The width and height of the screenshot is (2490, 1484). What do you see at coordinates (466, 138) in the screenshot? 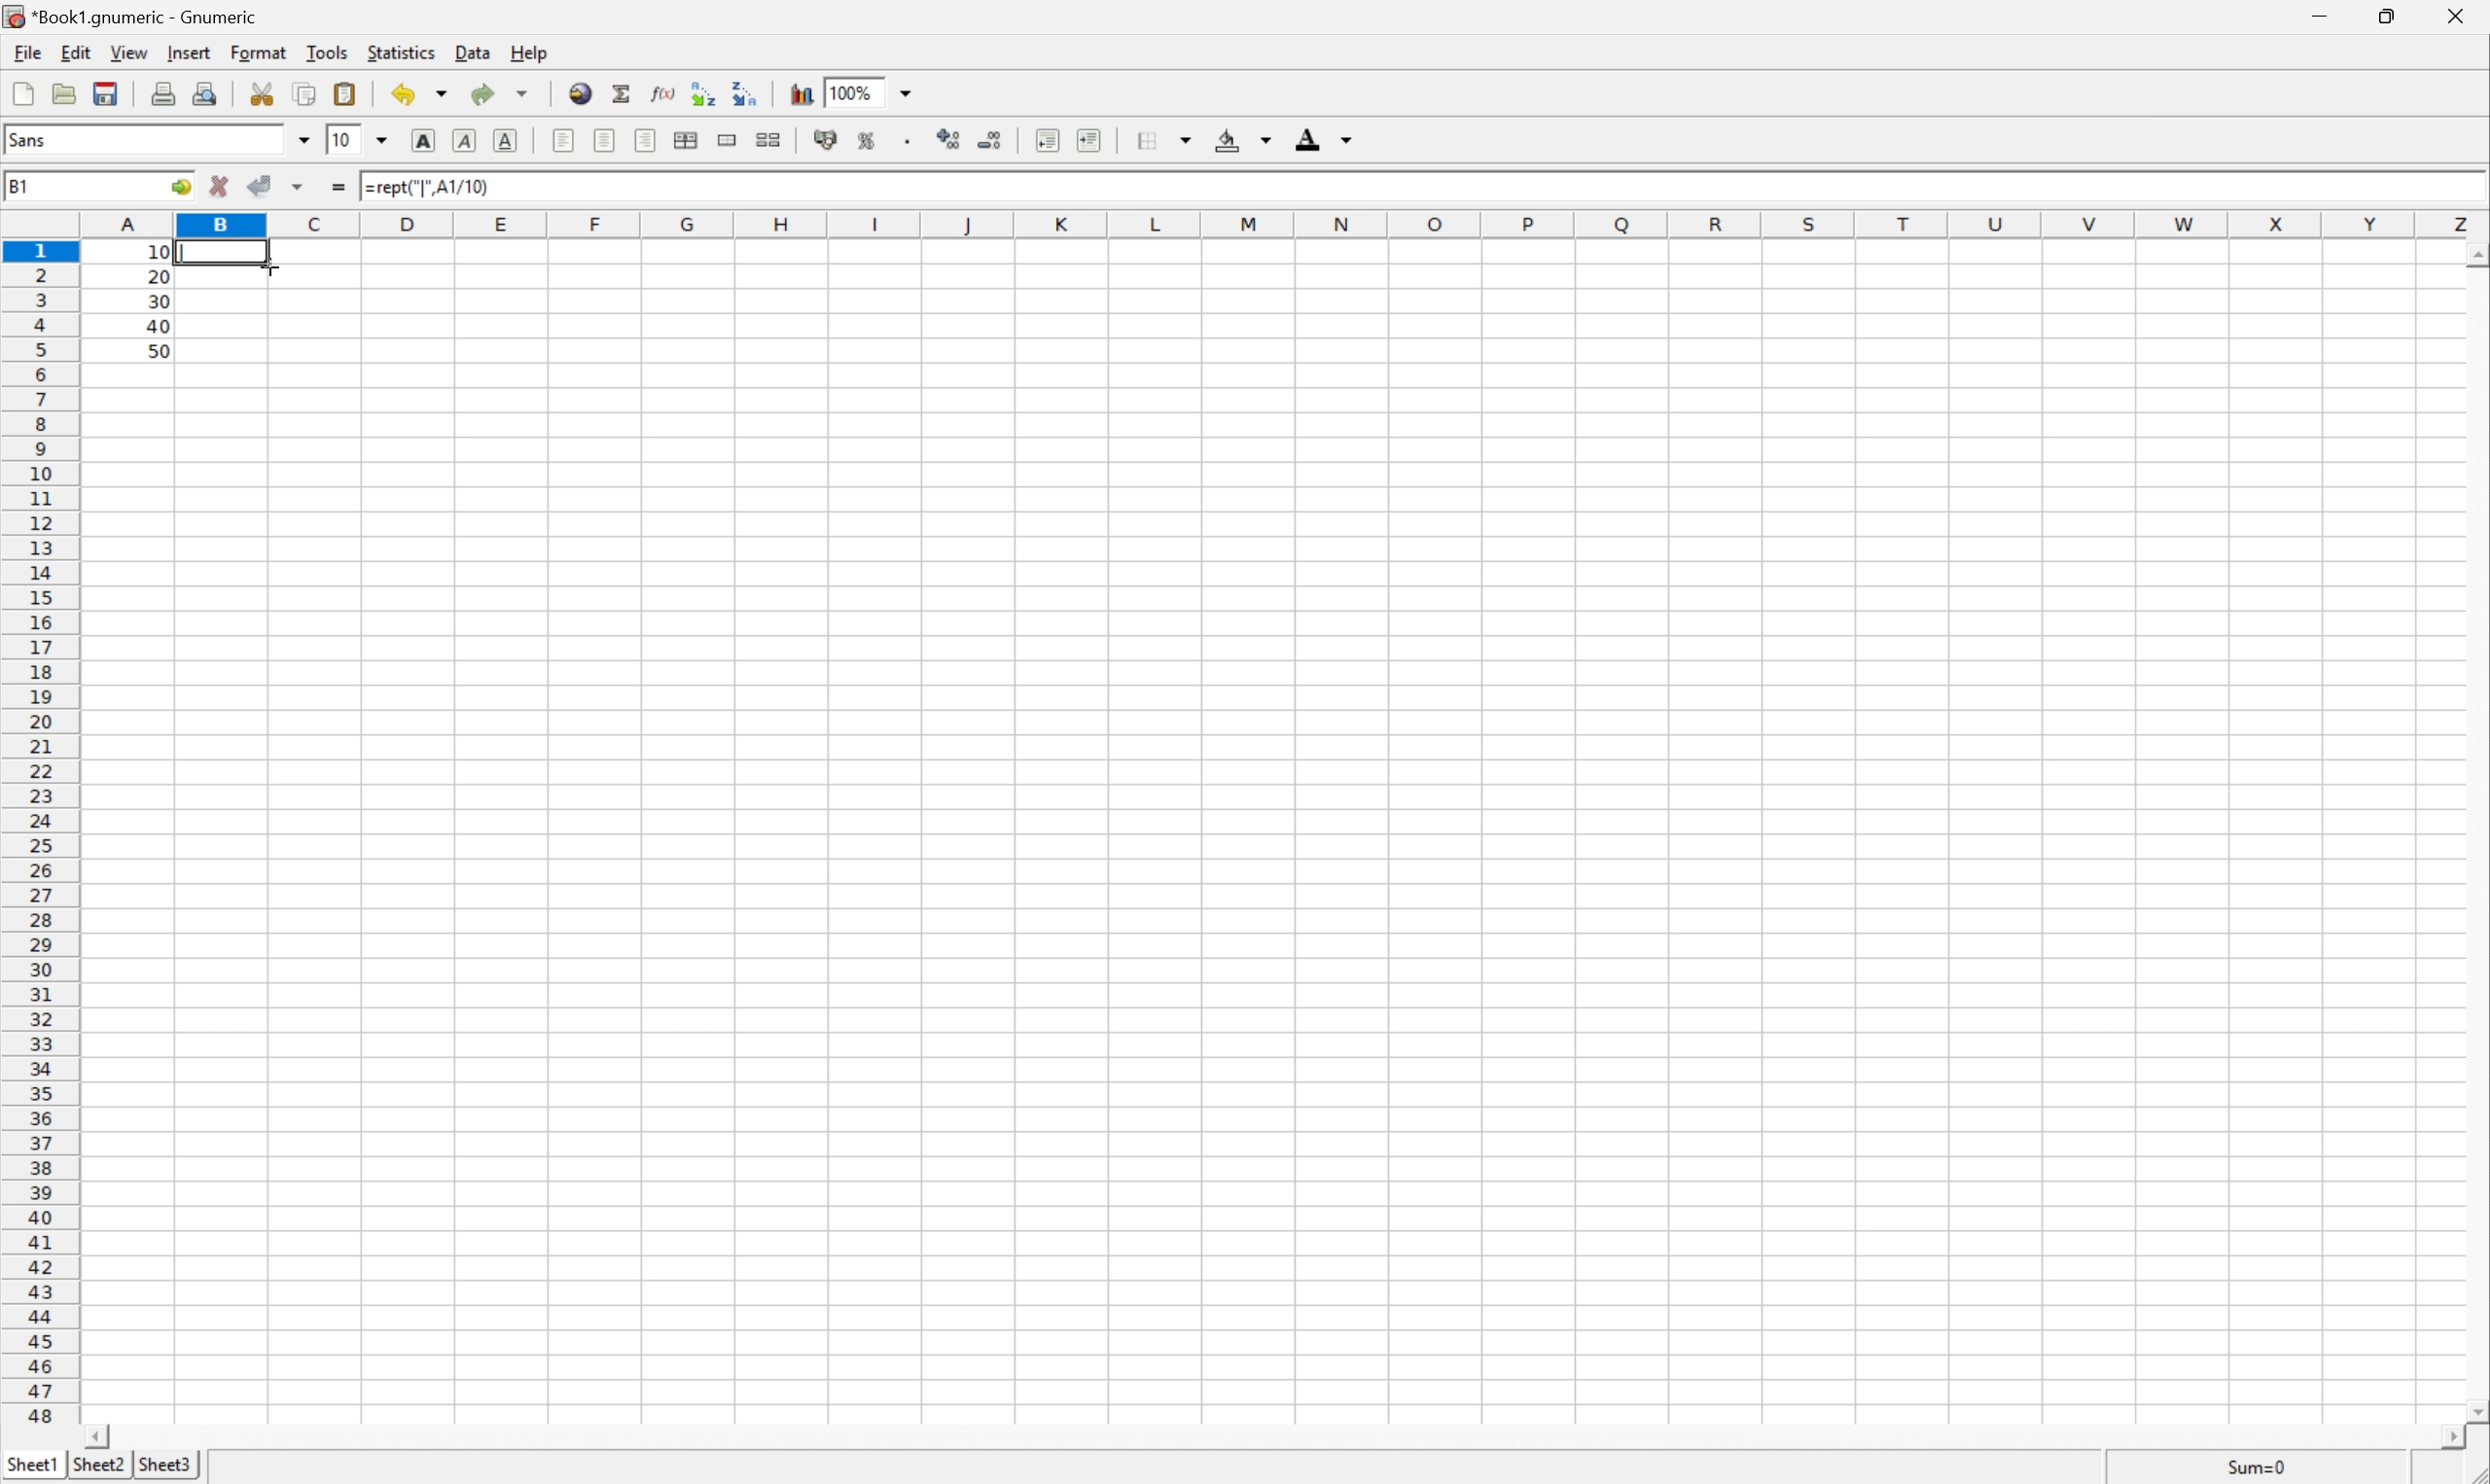
I see `Italic` at bounding box center [466, 138].